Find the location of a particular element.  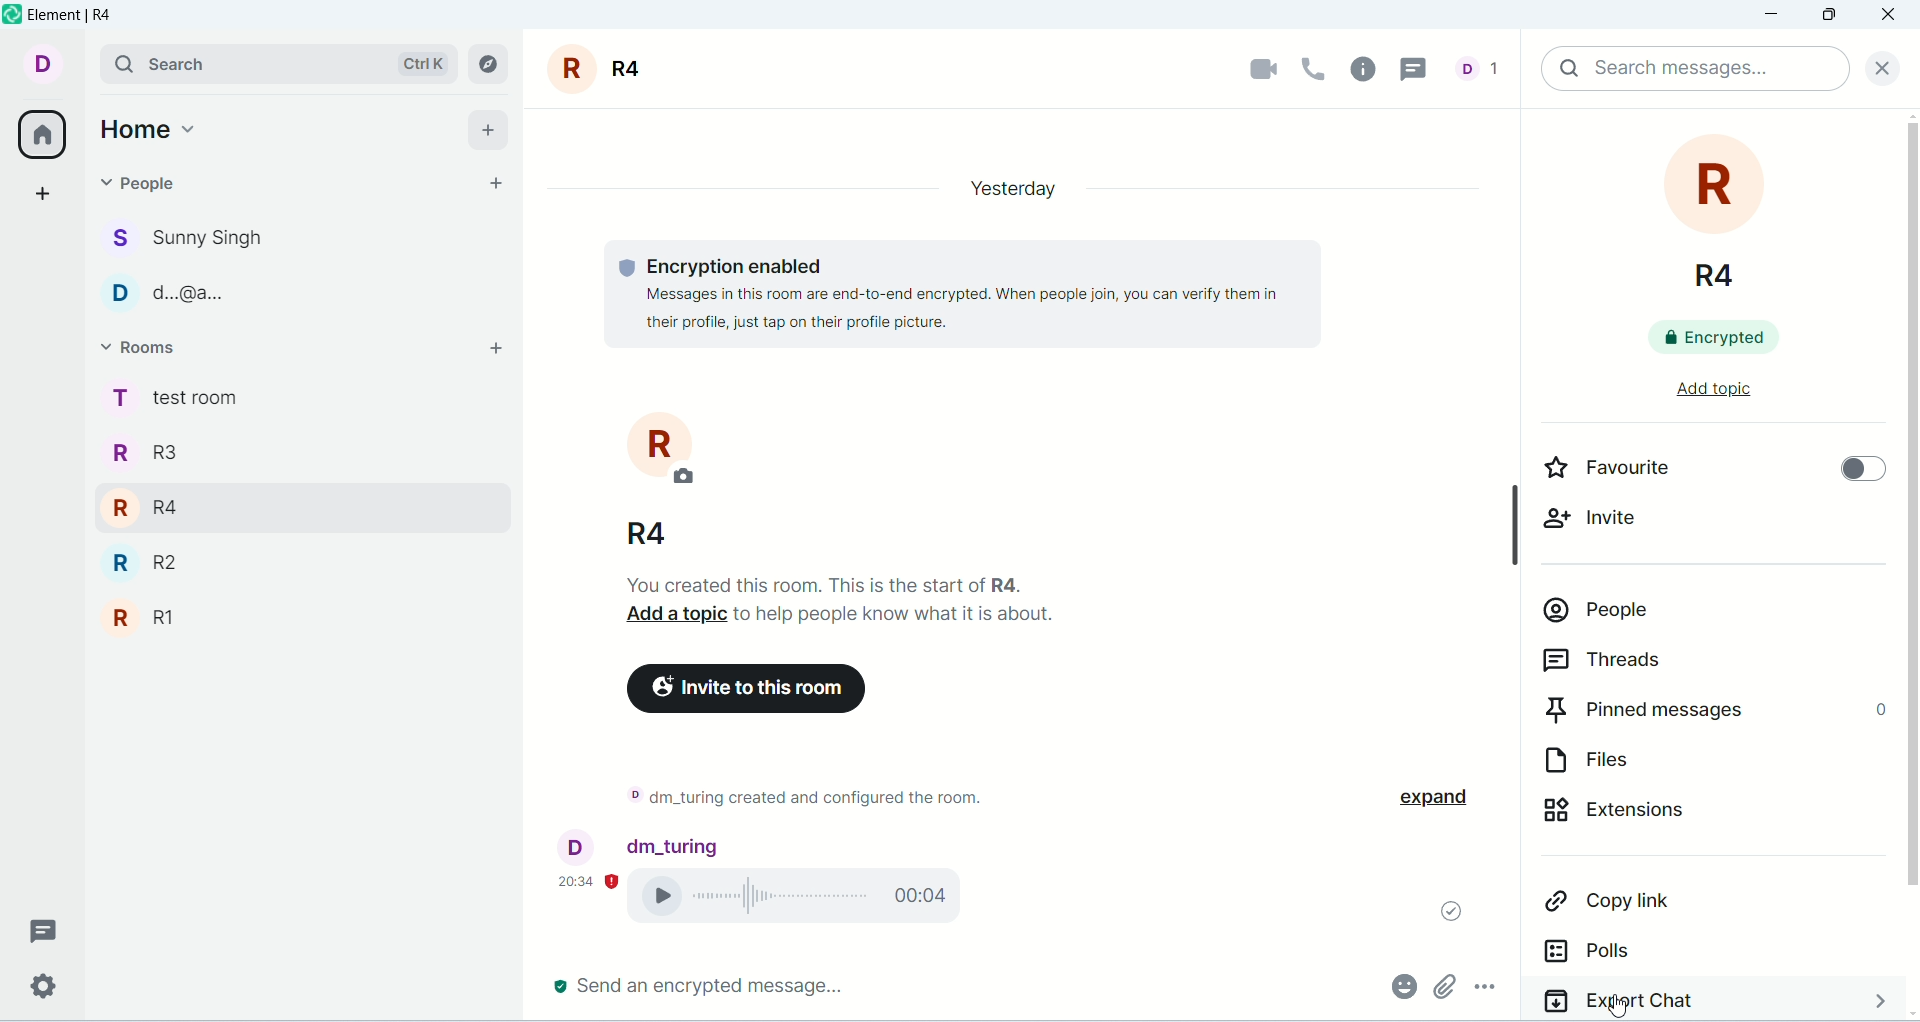

toggle button is located at coordinates (1853, 467).